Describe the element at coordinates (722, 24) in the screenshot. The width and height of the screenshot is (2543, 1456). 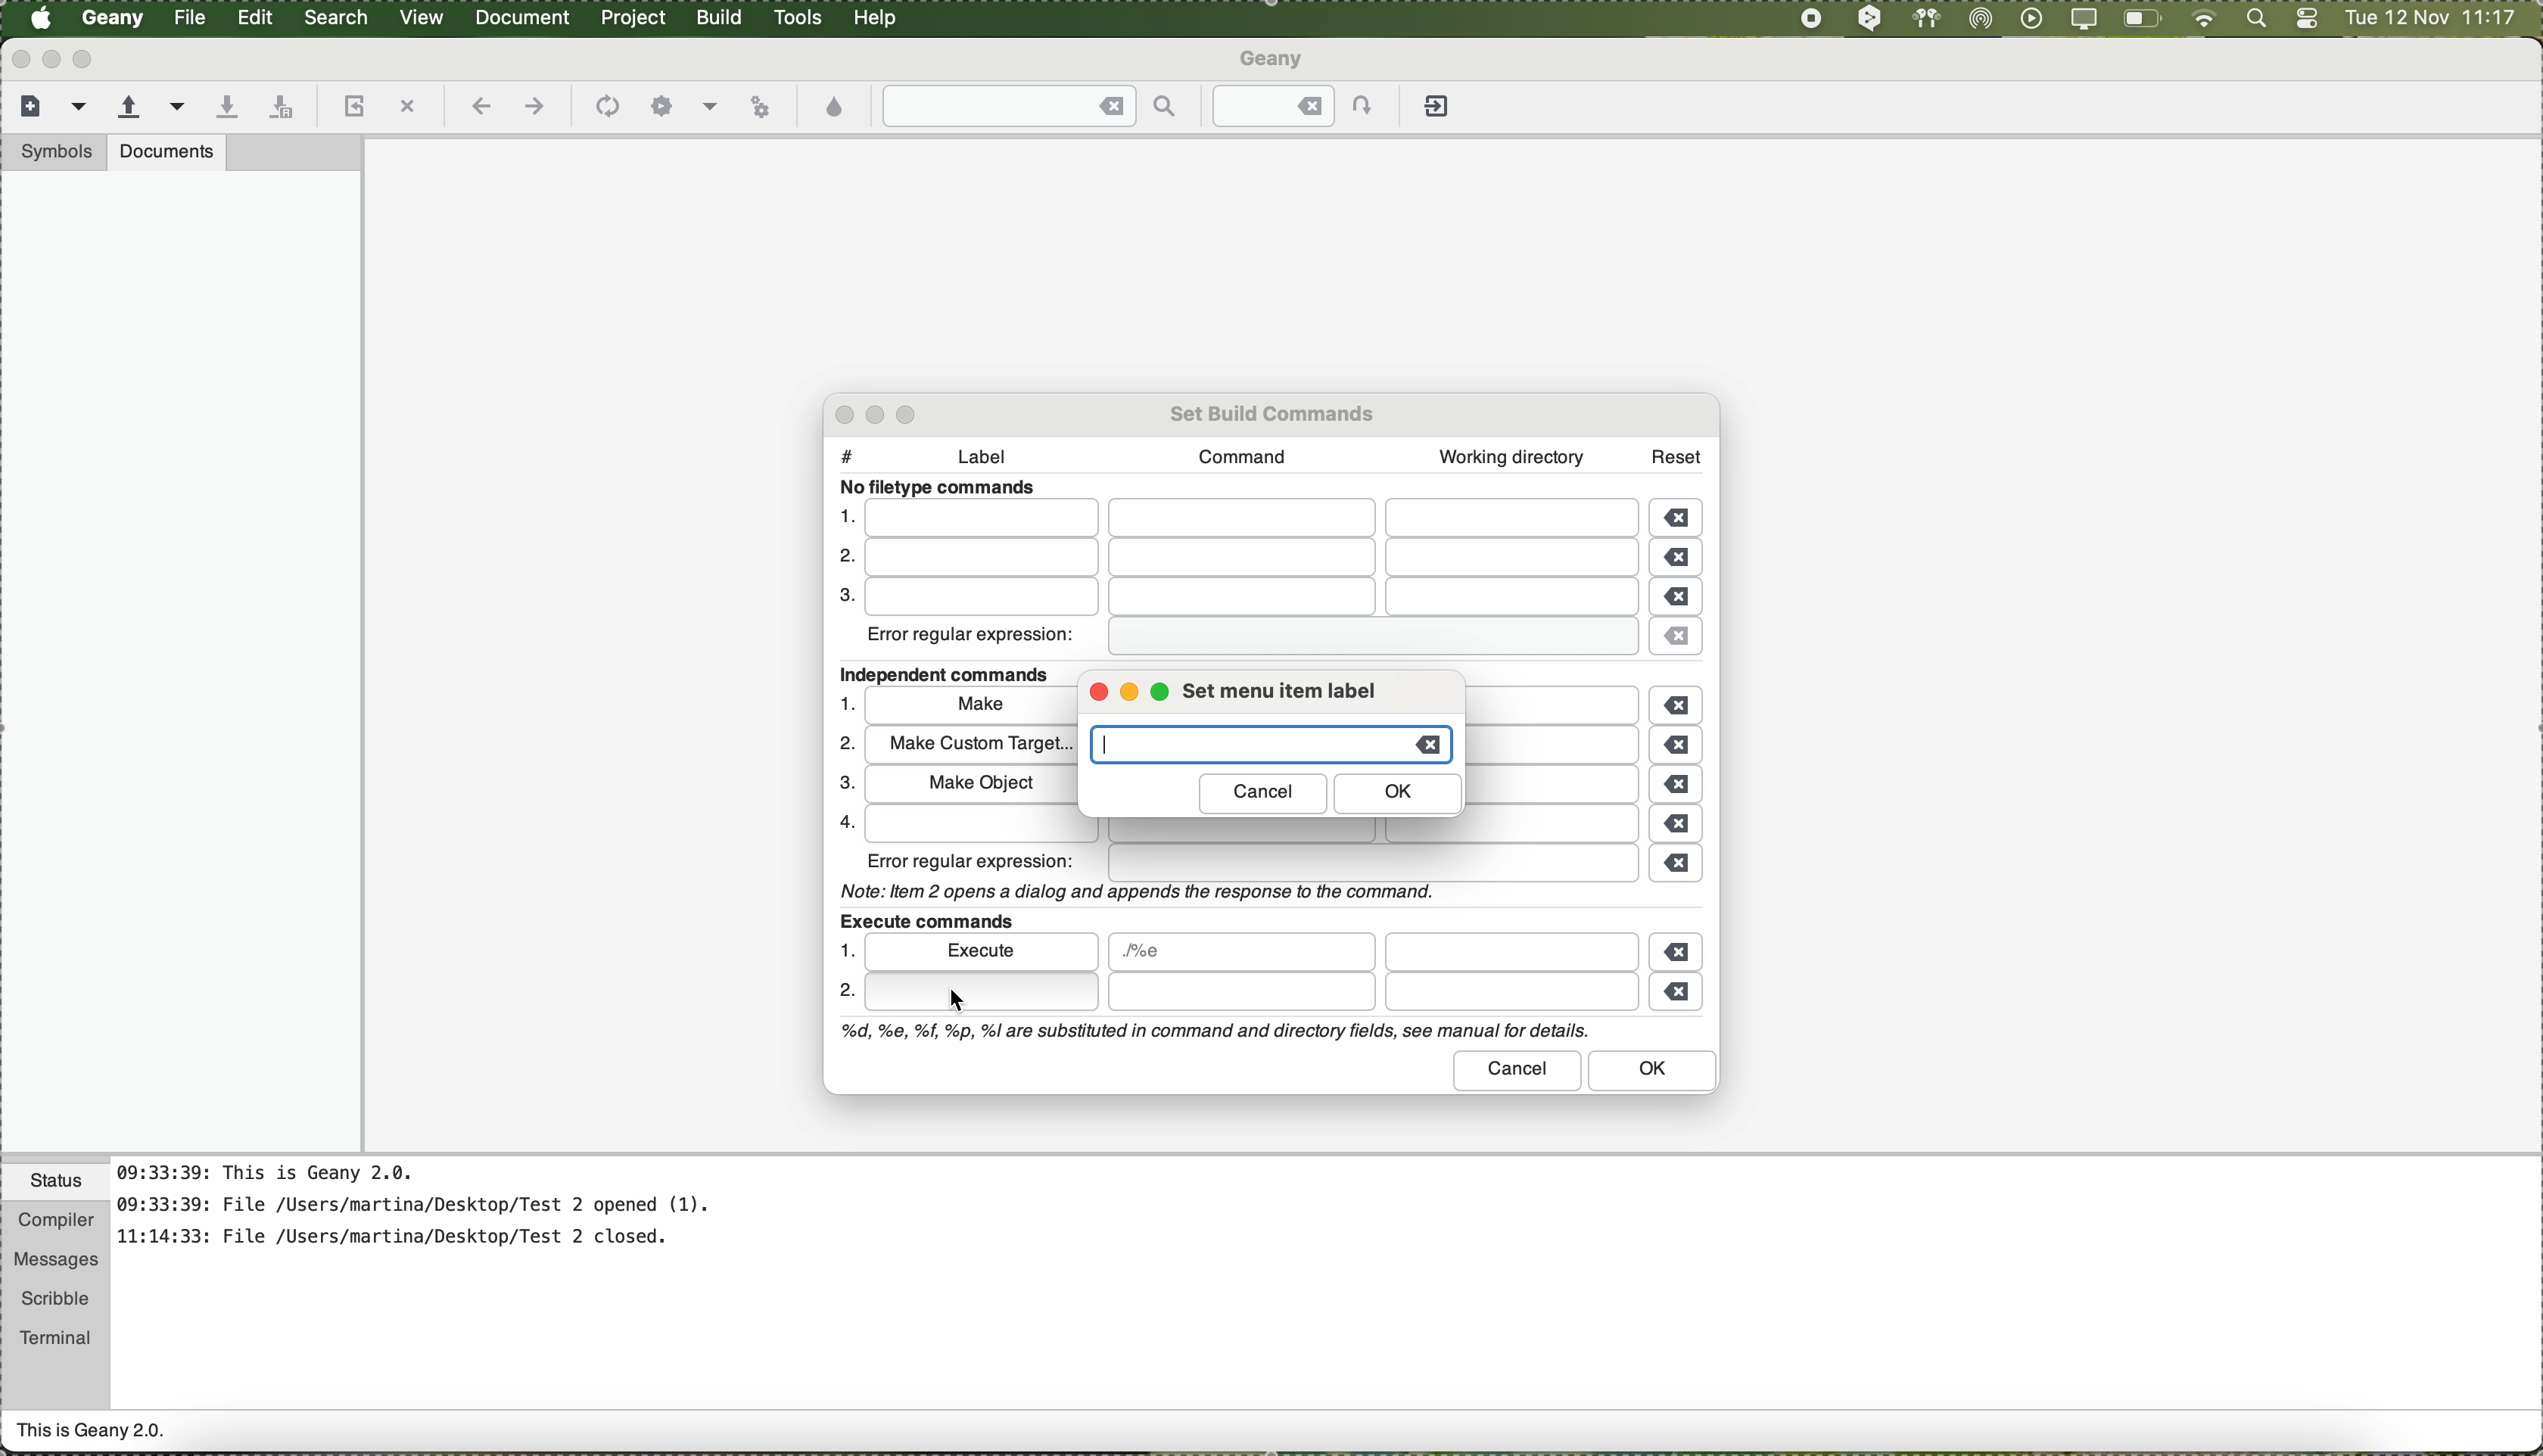
I see `click on build` at that location.